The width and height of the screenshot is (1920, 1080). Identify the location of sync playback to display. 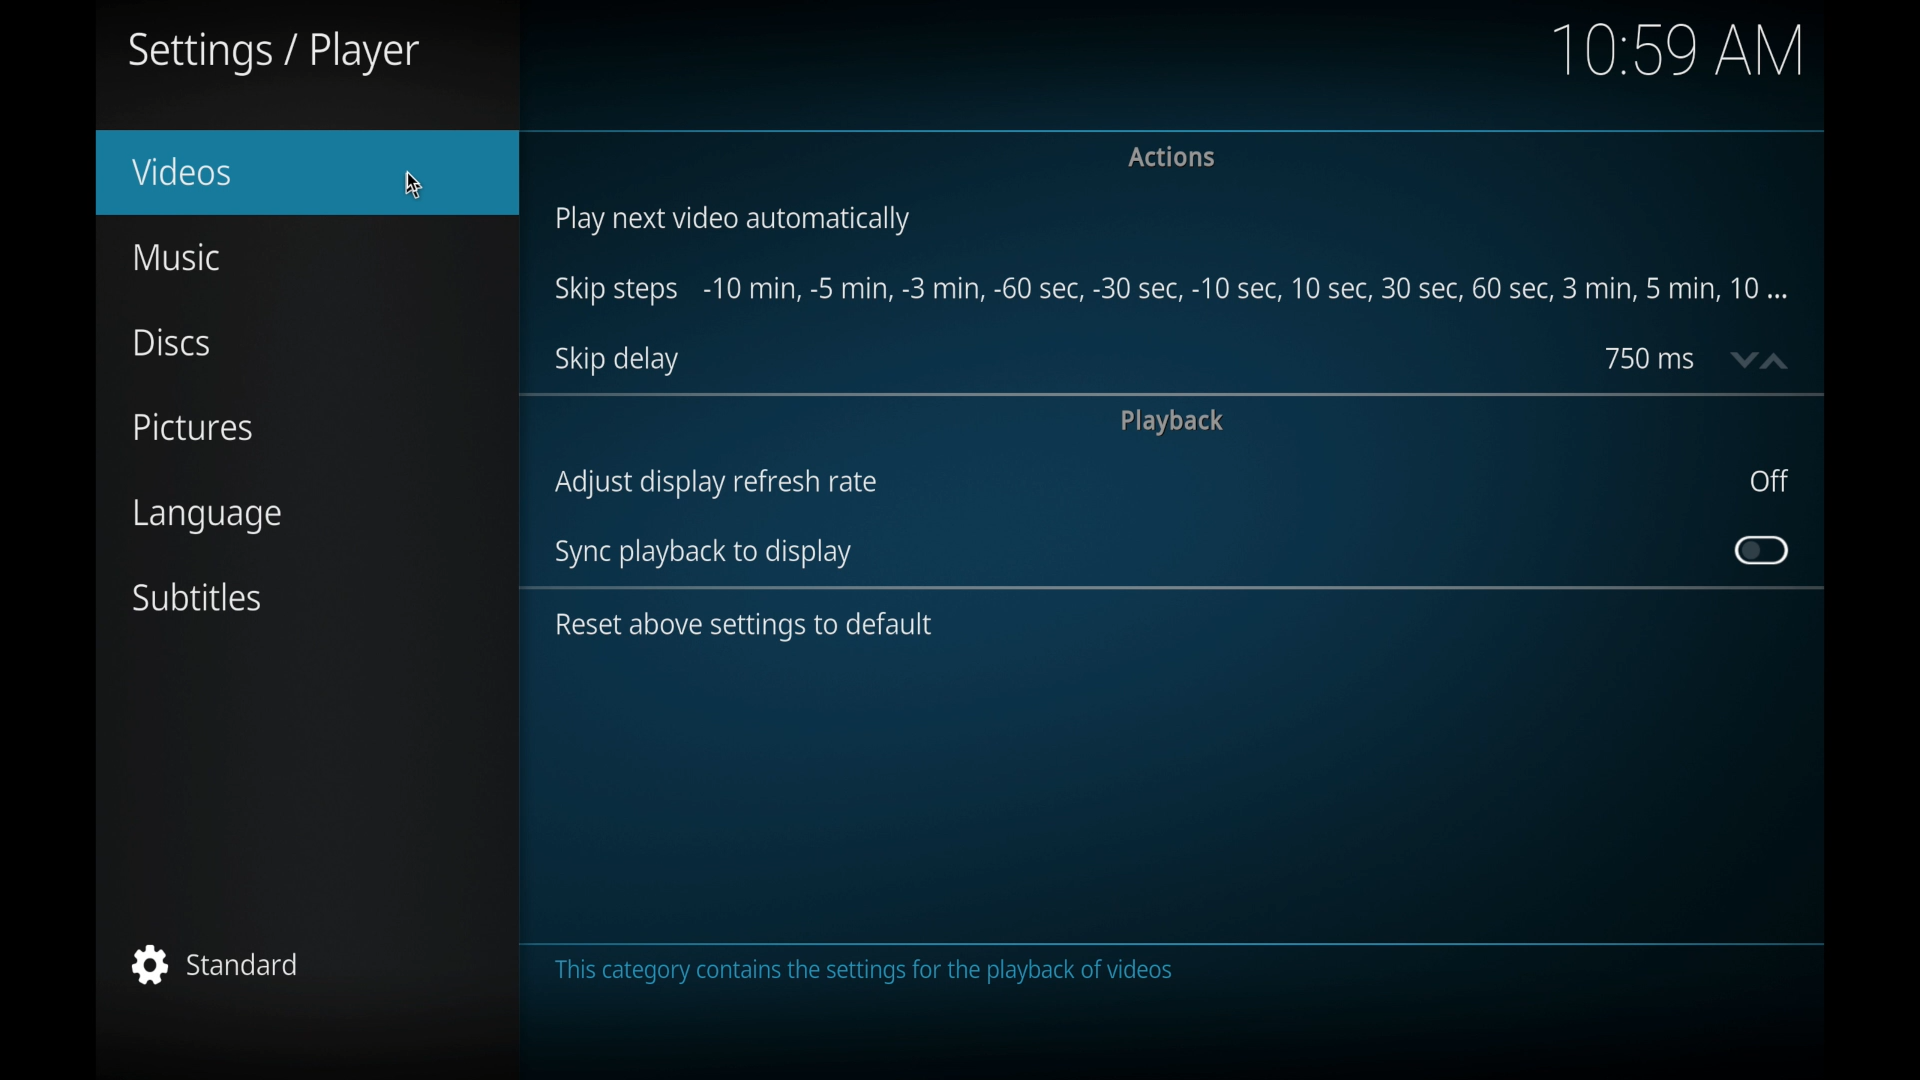
(704, 553).